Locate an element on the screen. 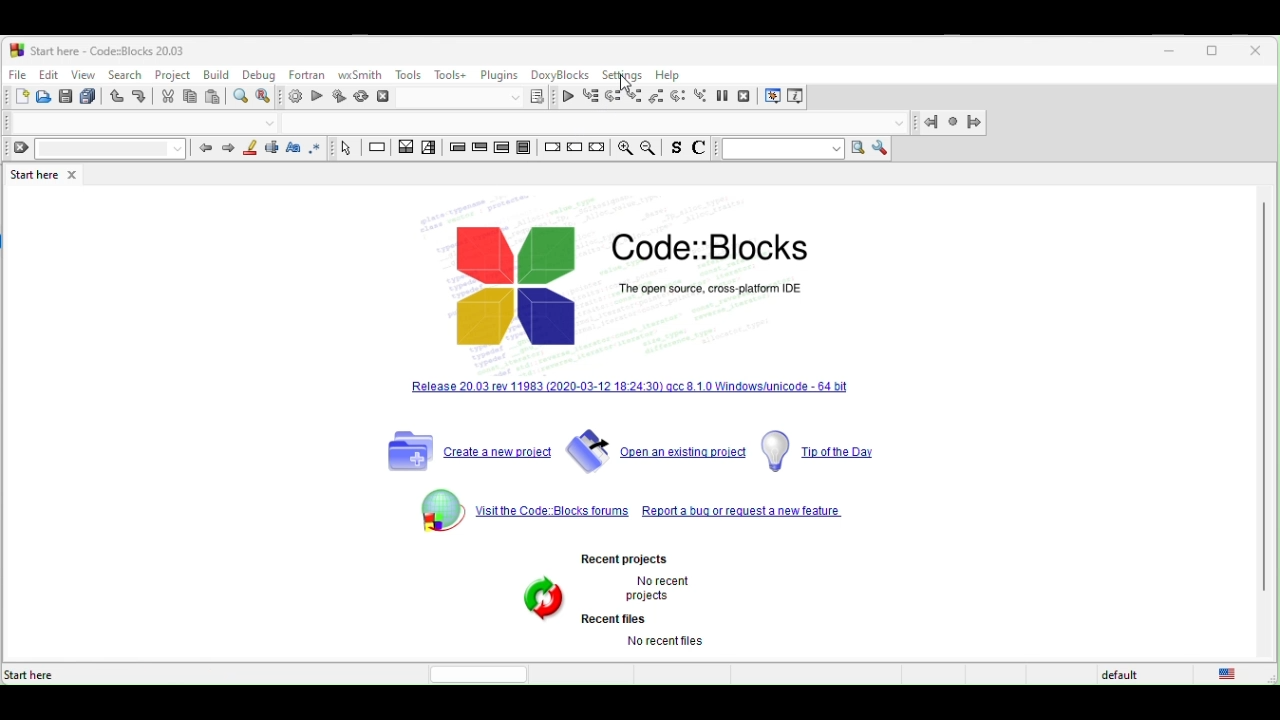  vertical scroll bar is located at coordinates (1262, 398).